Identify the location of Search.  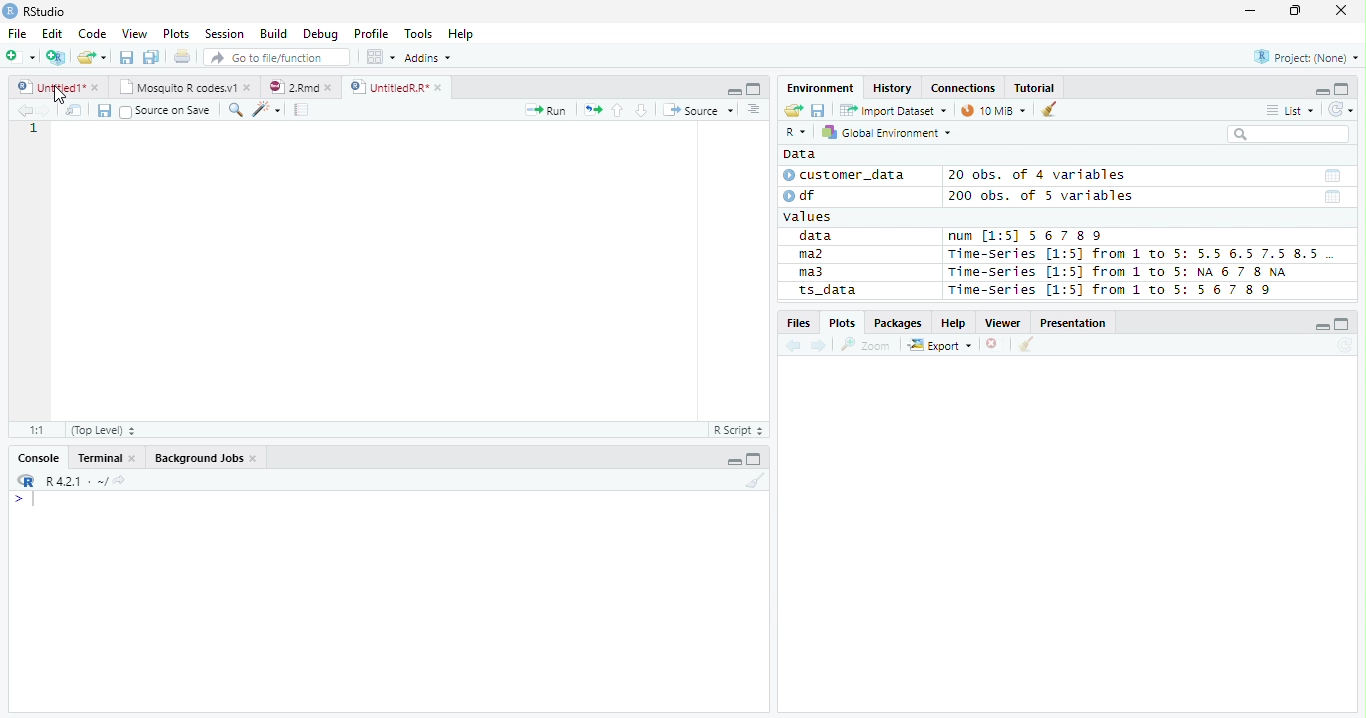
(1286, 134).